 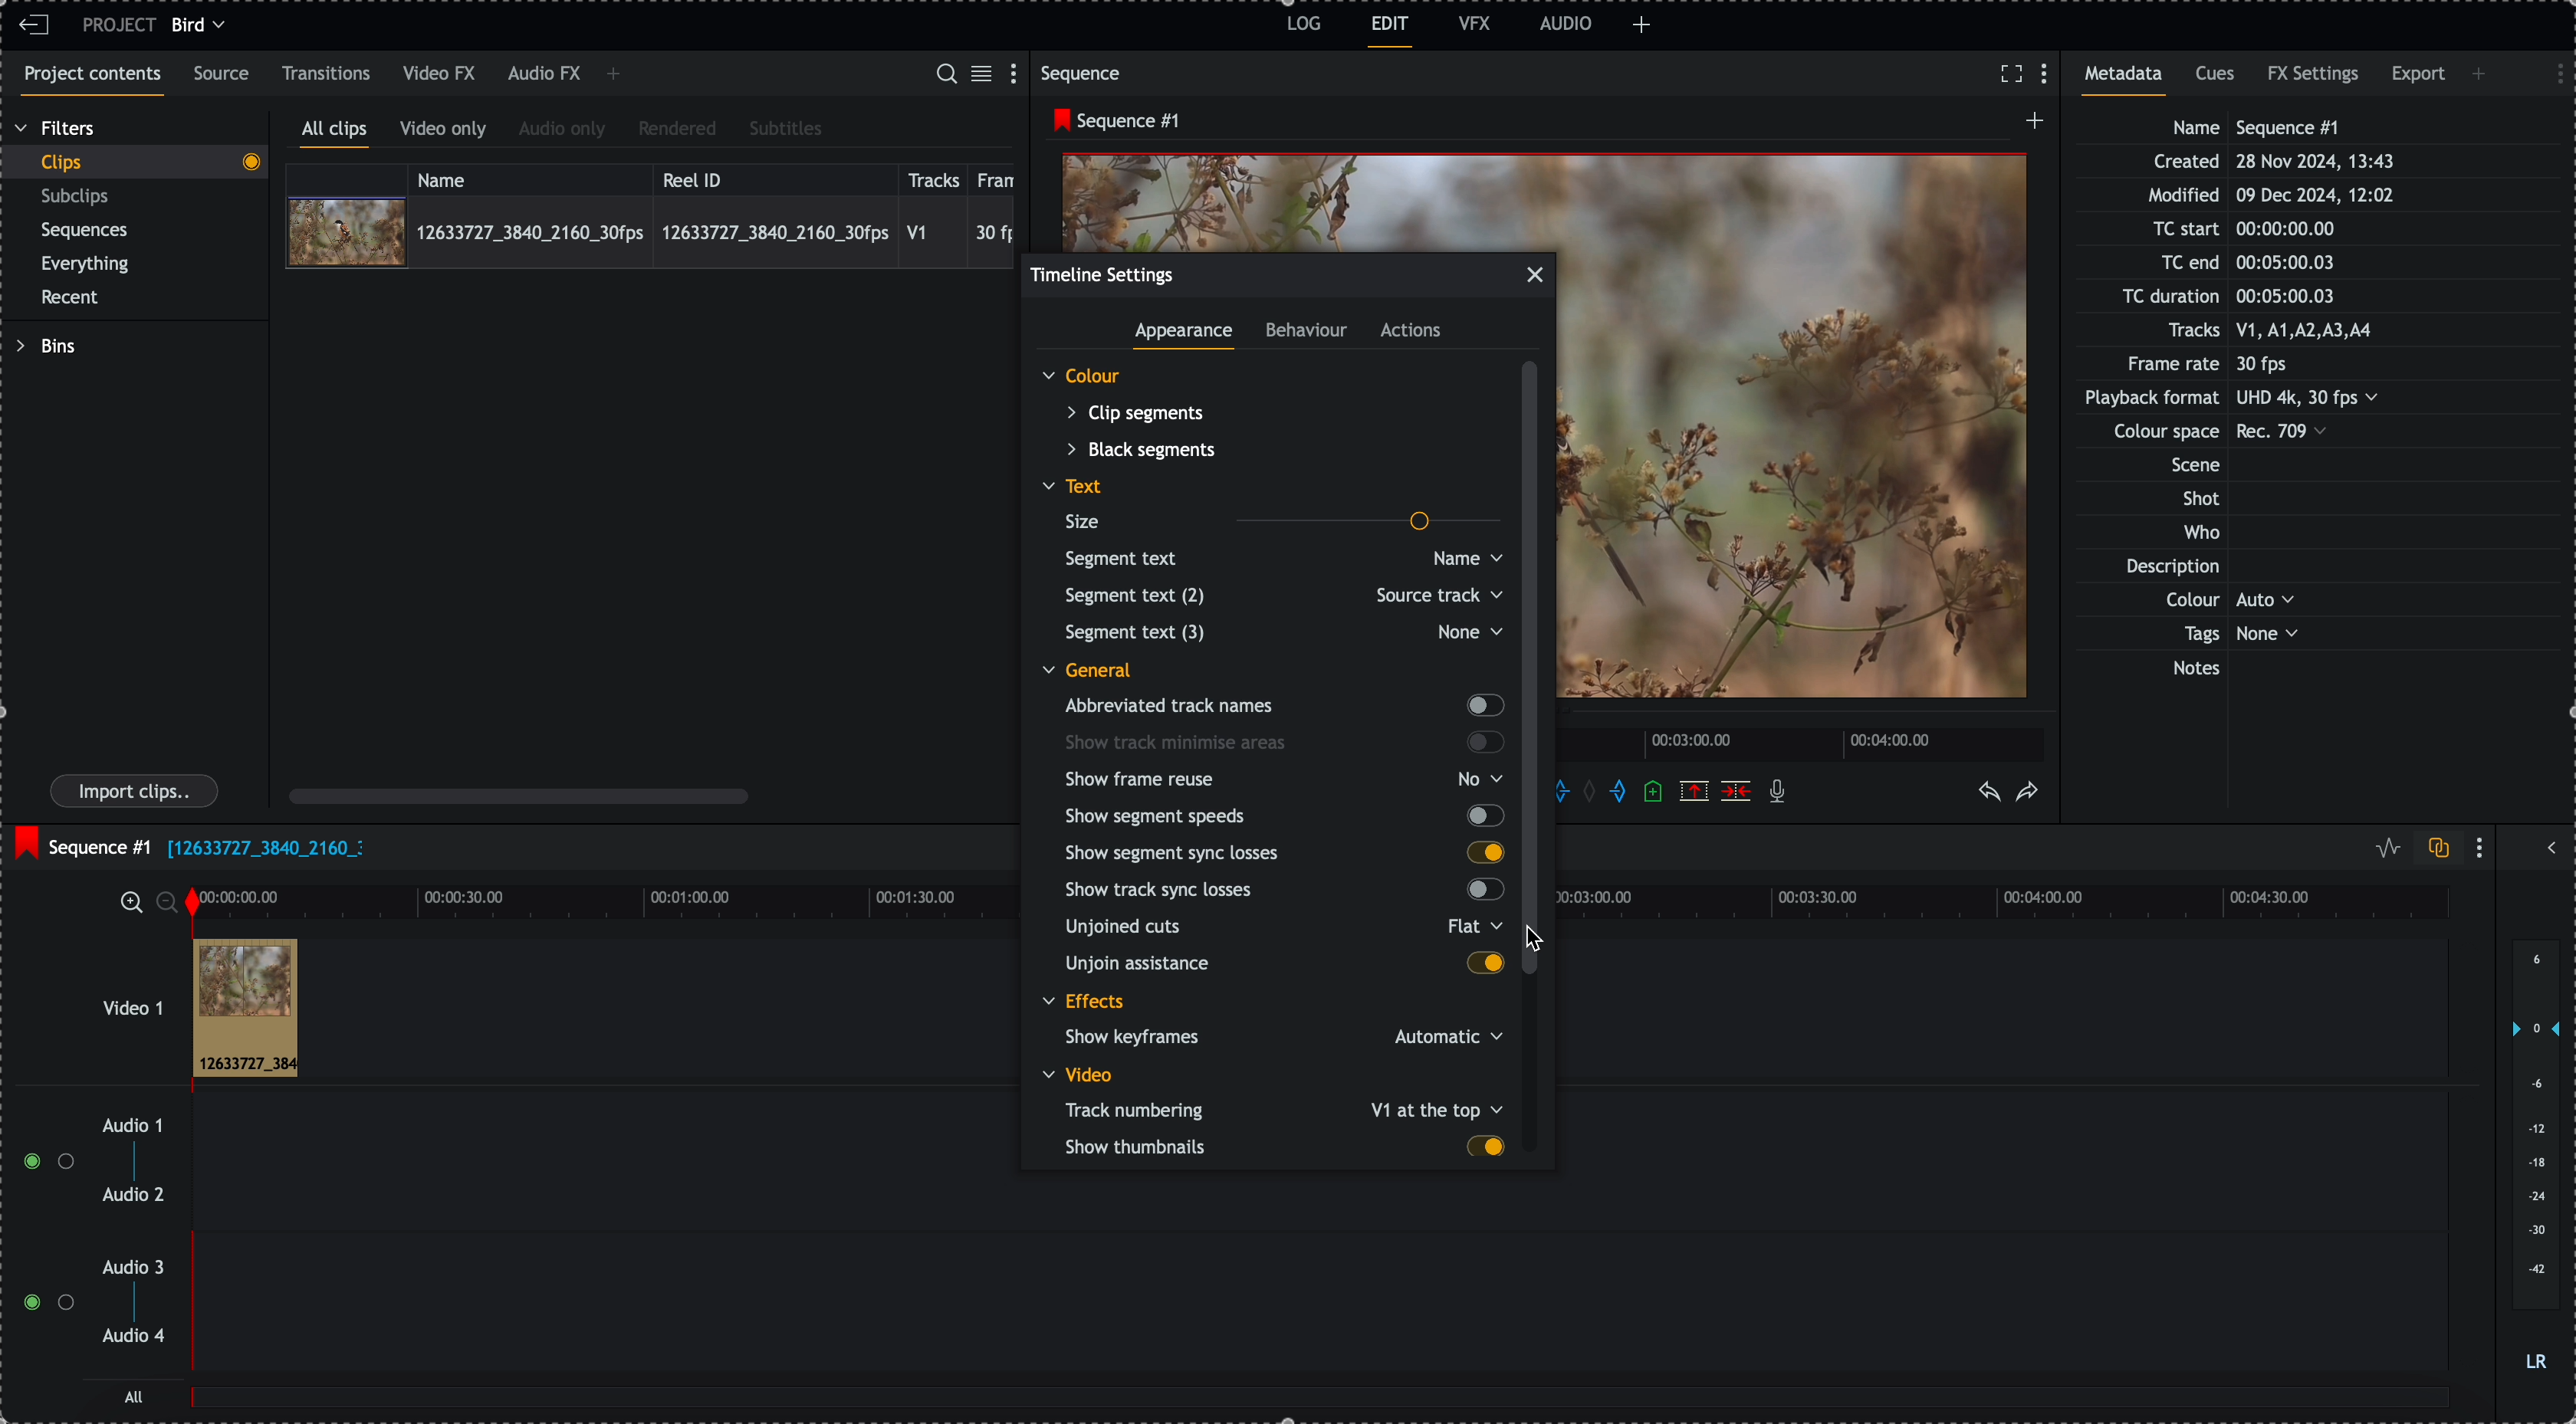 I want to click on toggle auto track sync, so click(x=2434, y=849).